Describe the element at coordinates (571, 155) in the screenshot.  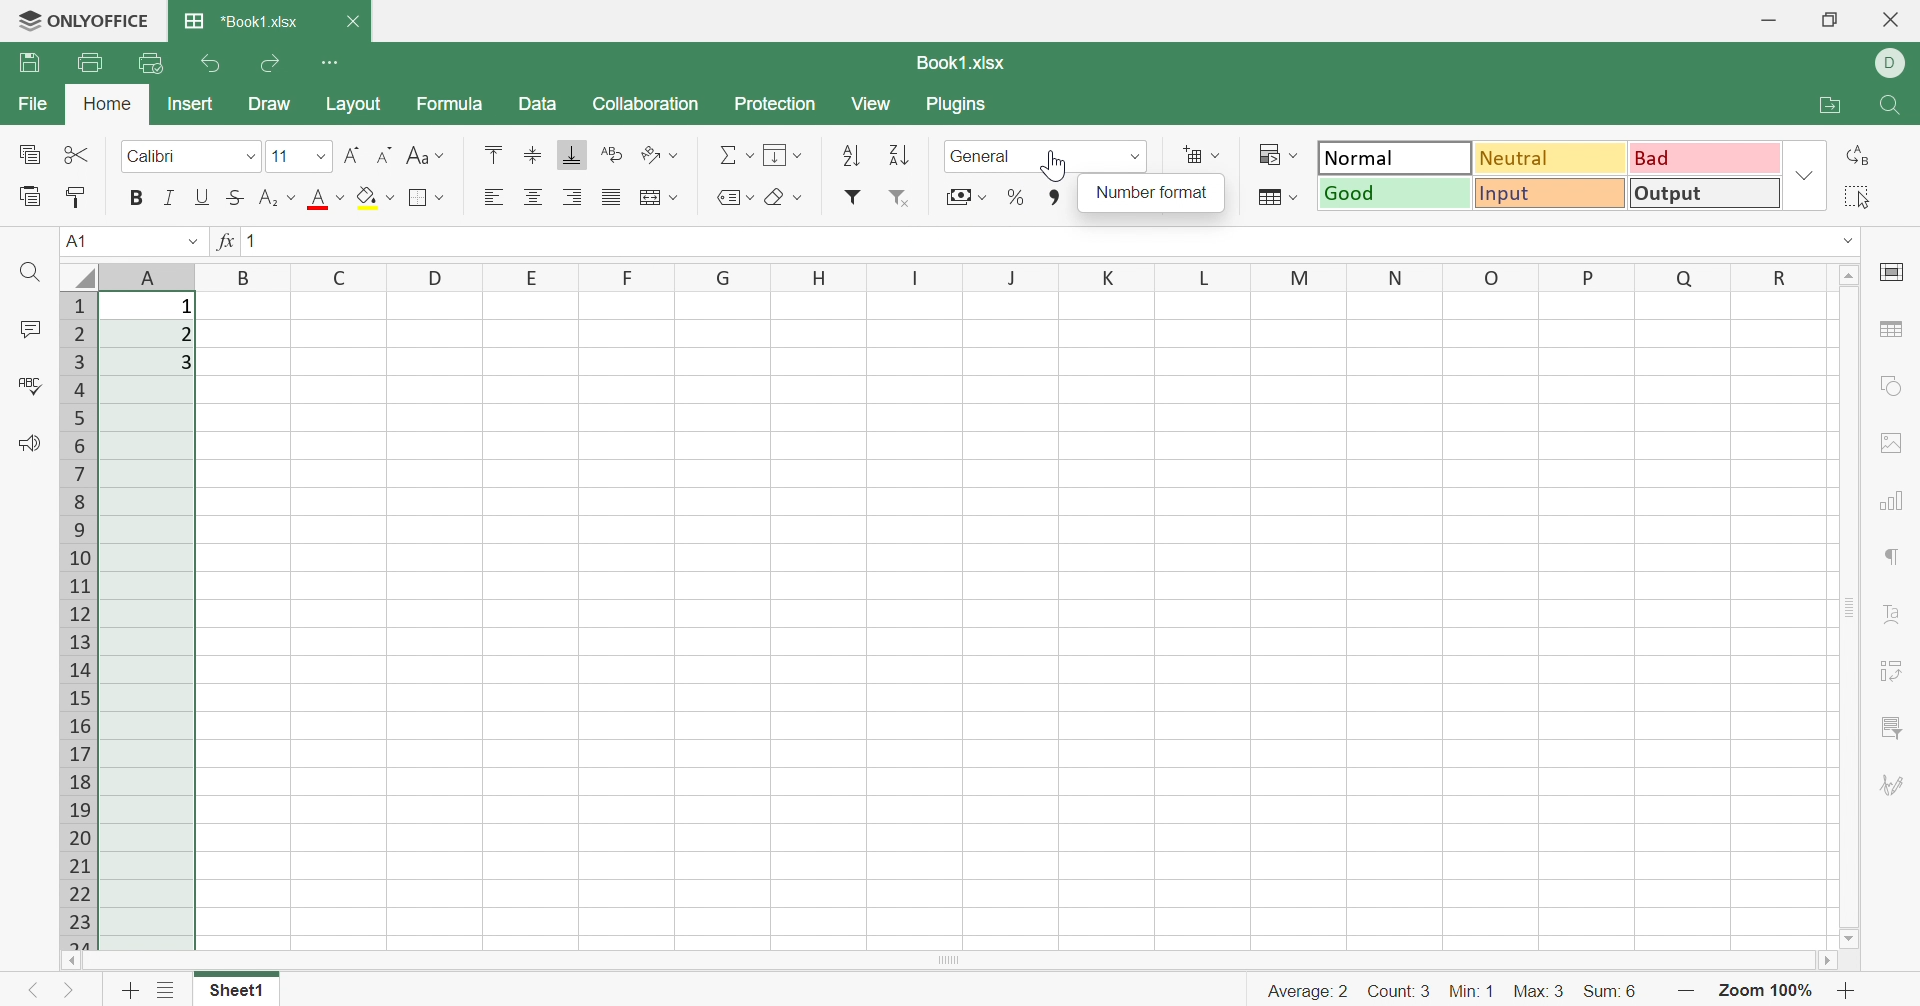
I see `Align bottom` at that location.